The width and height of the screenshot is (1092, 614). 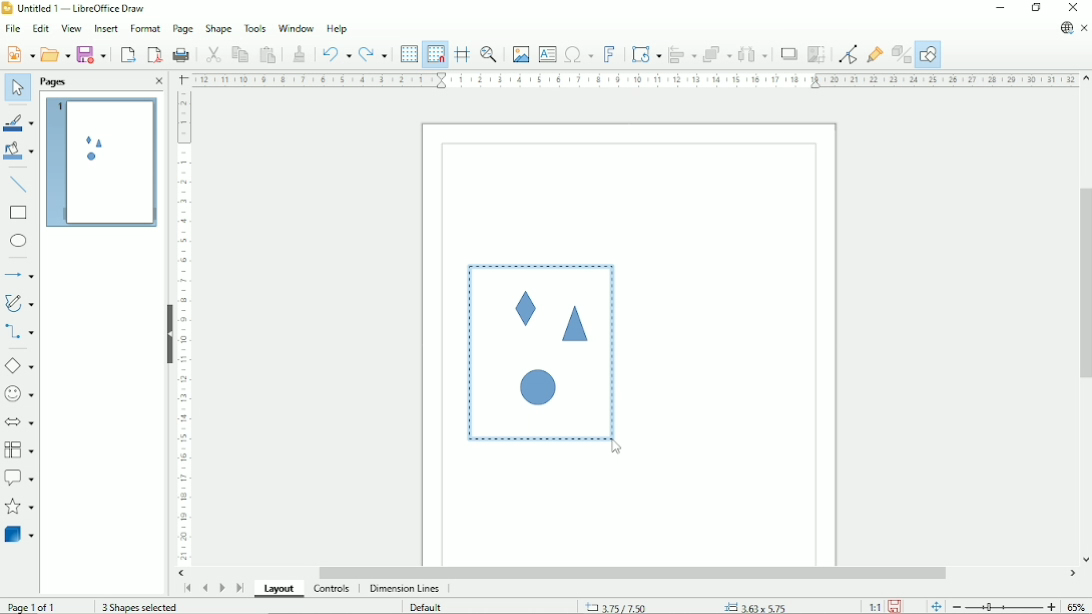 I want to click on Vertical scale, so click(x=184, y=328).